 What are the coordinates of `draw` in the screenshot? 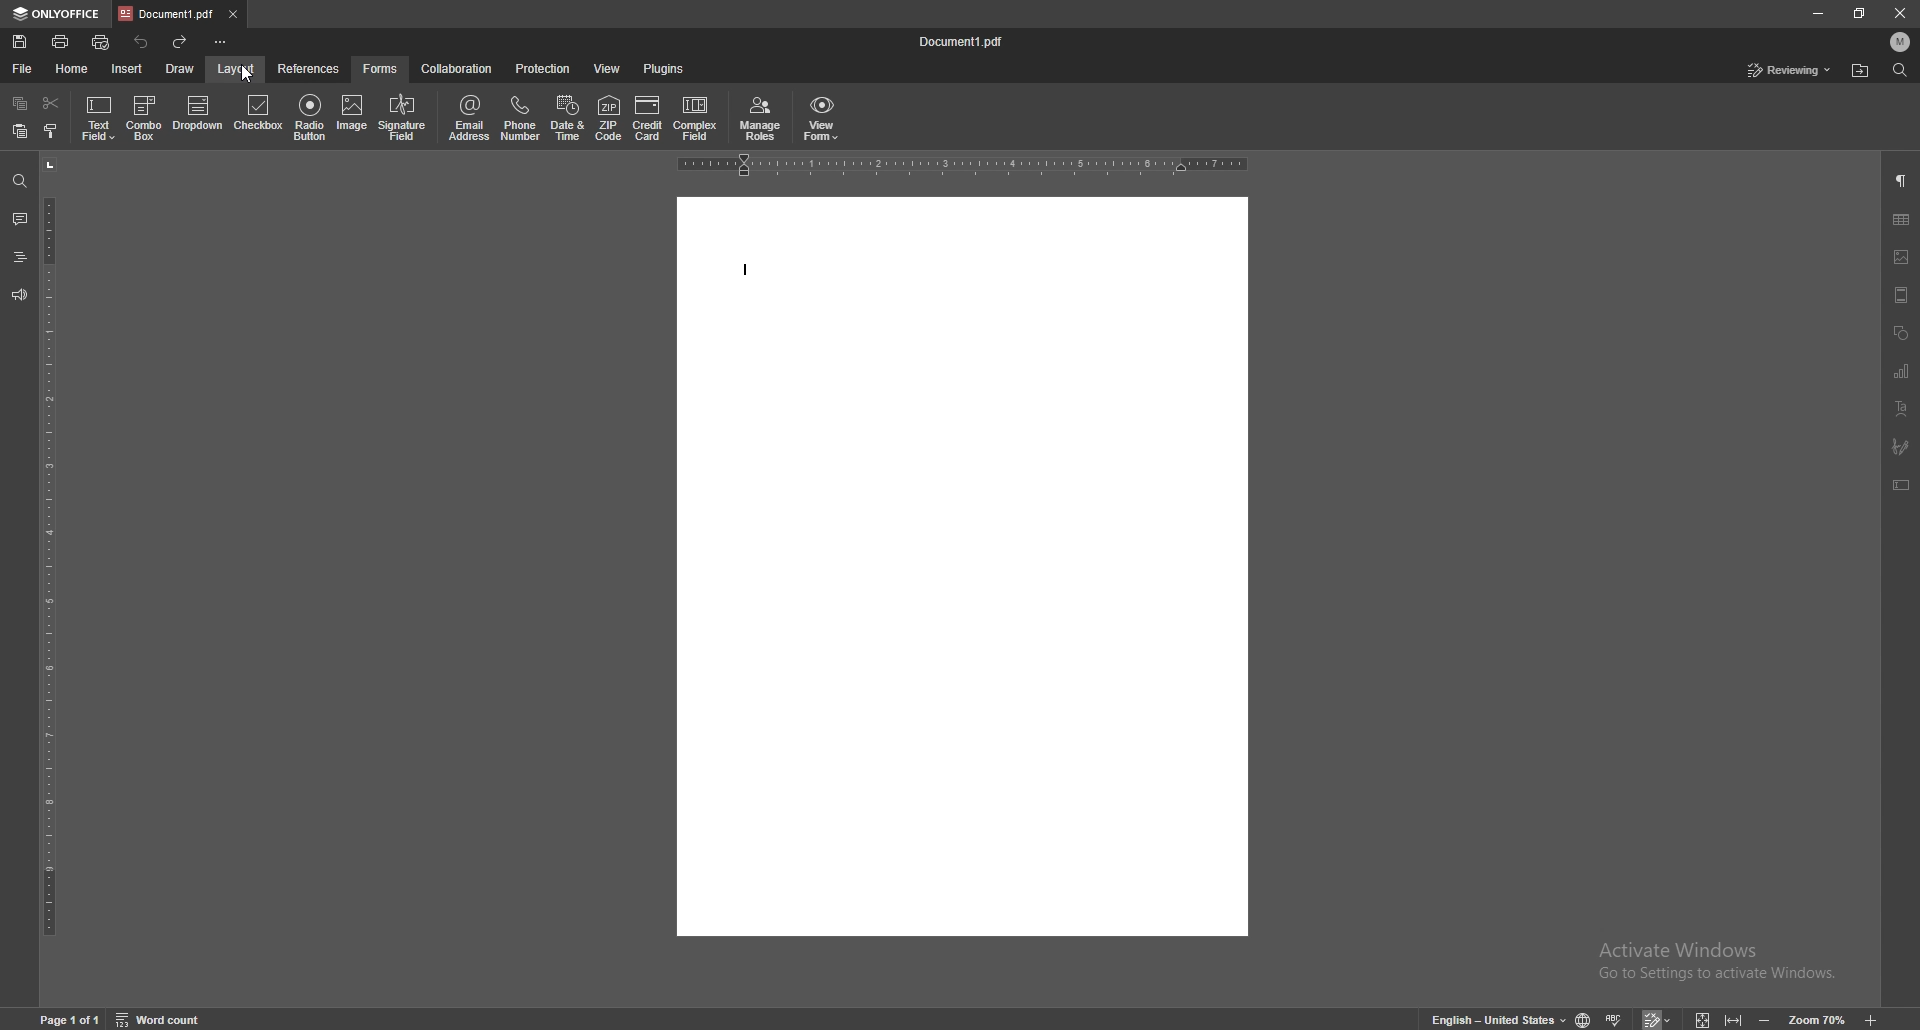 It's located at (182, 68).